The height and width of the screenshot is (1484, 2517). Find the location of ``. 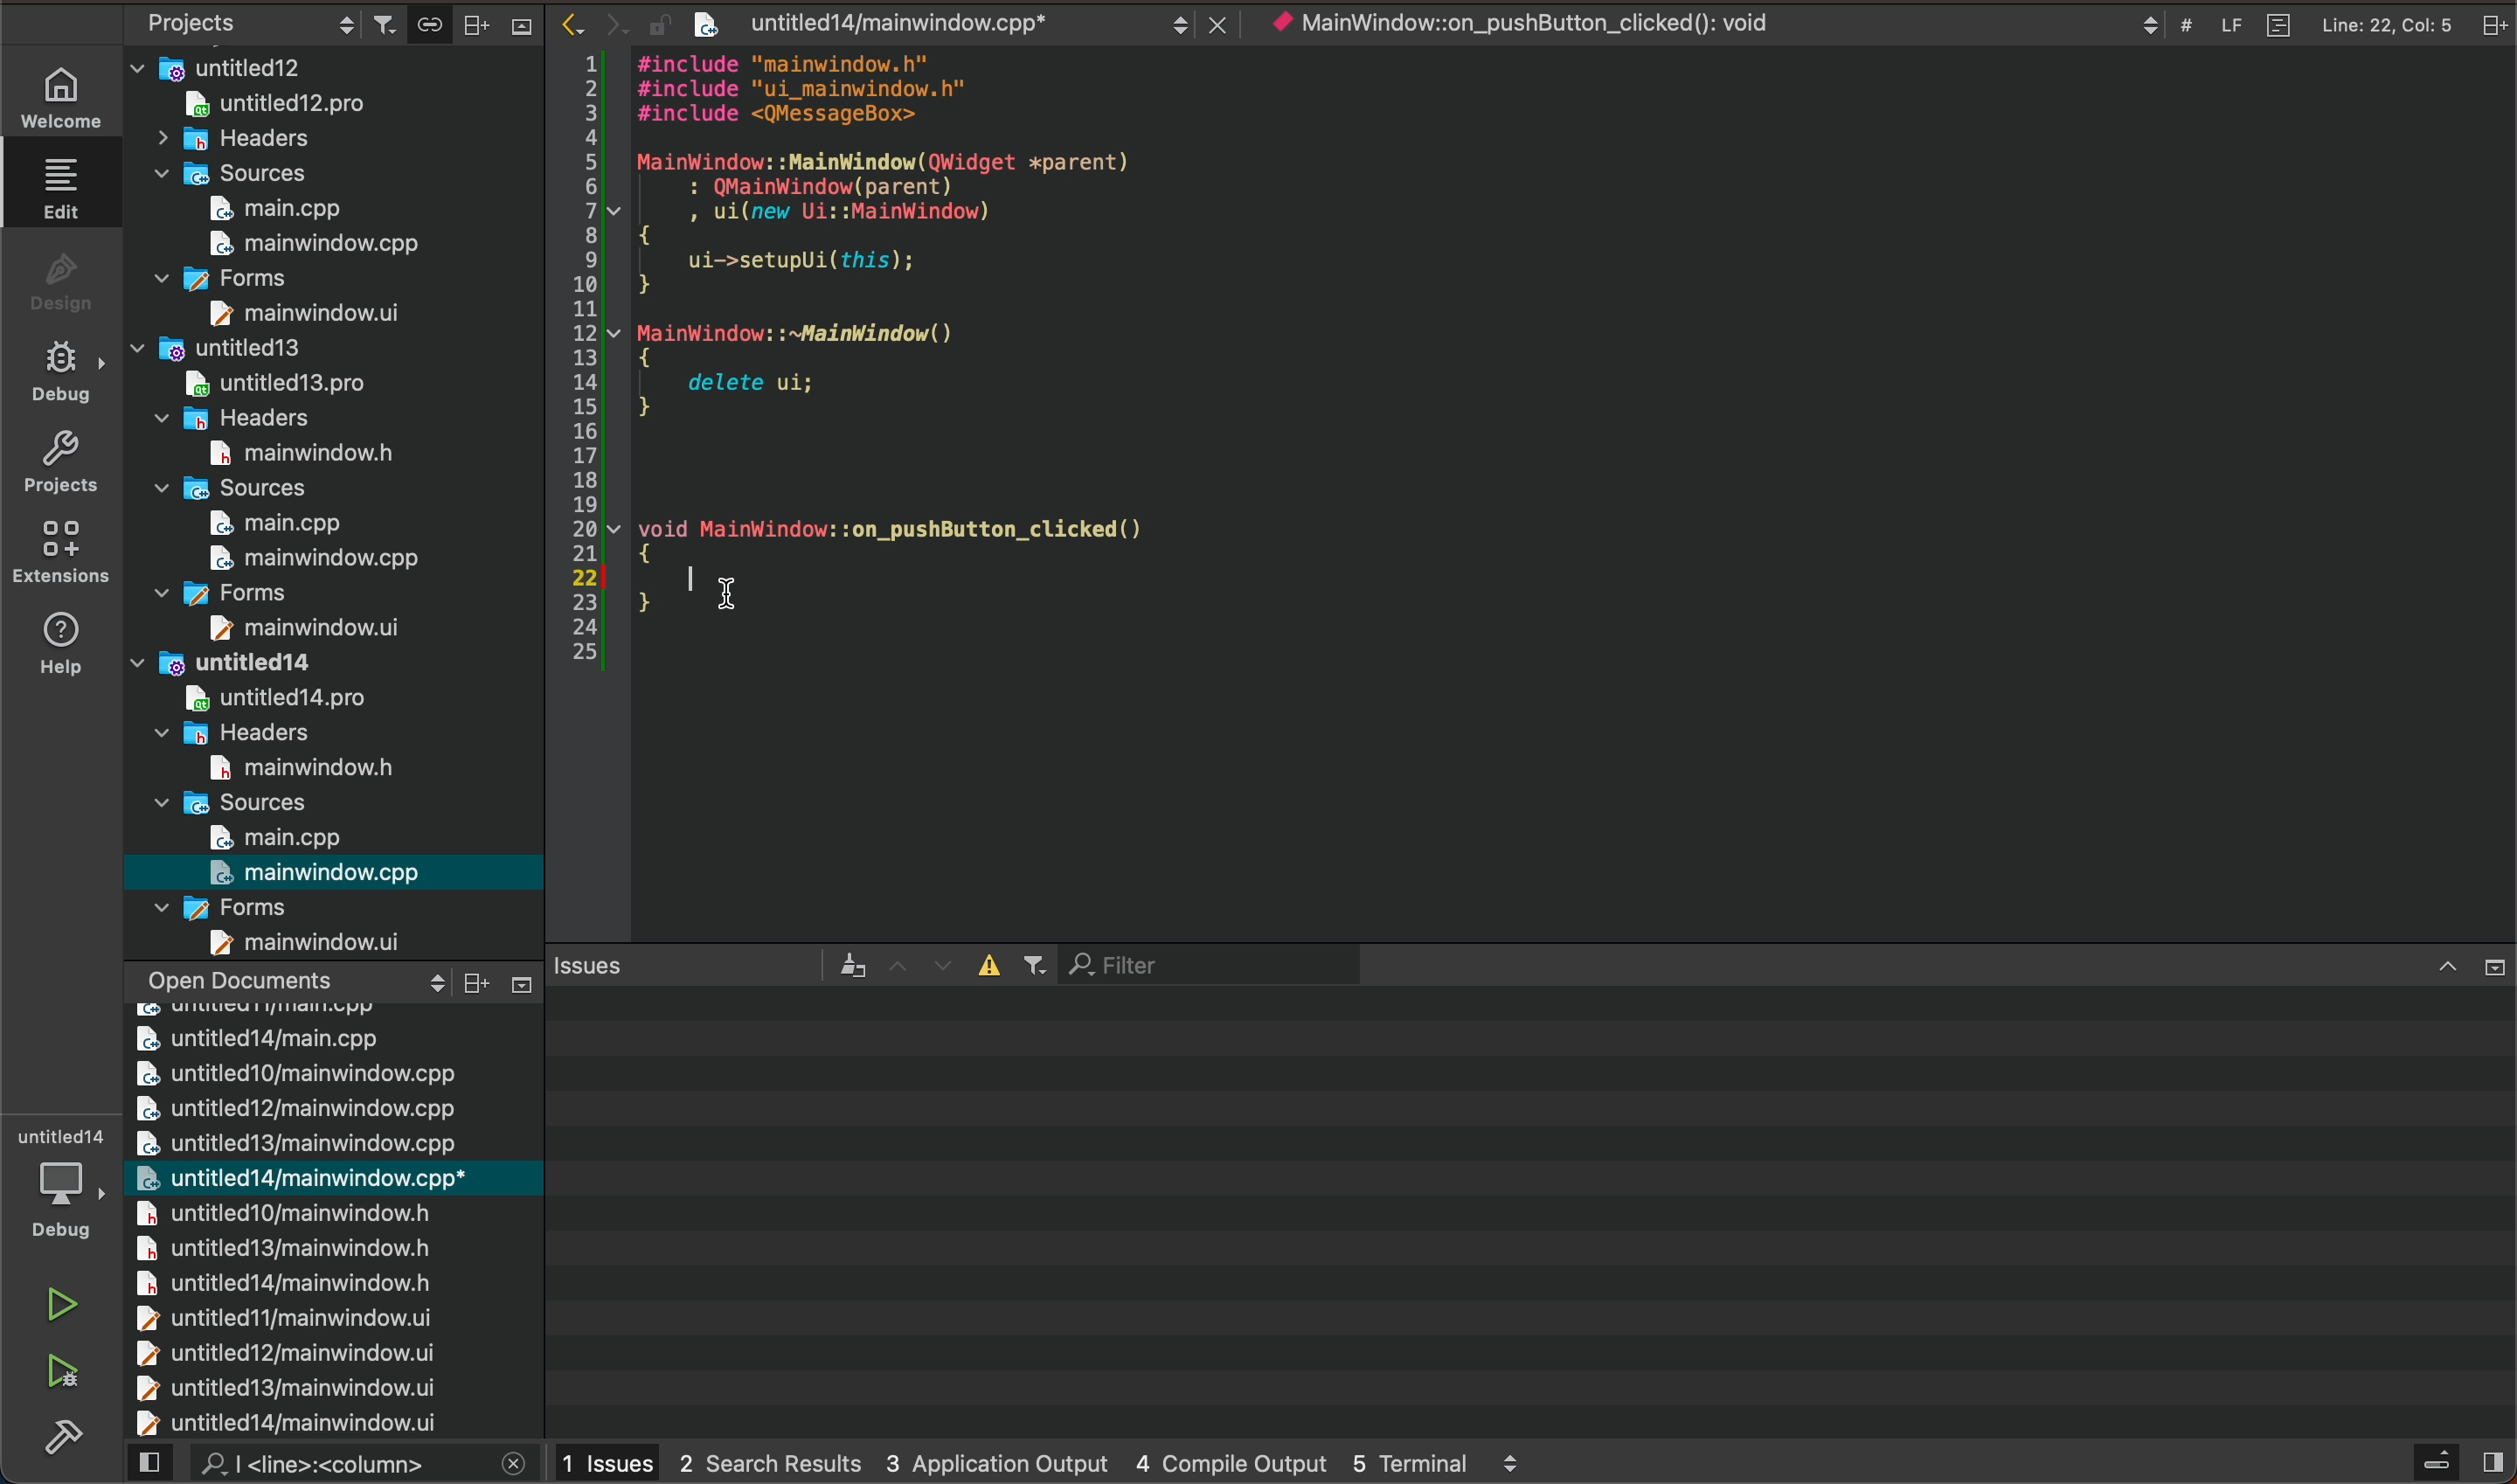

 is located at coordinates (501, 979).